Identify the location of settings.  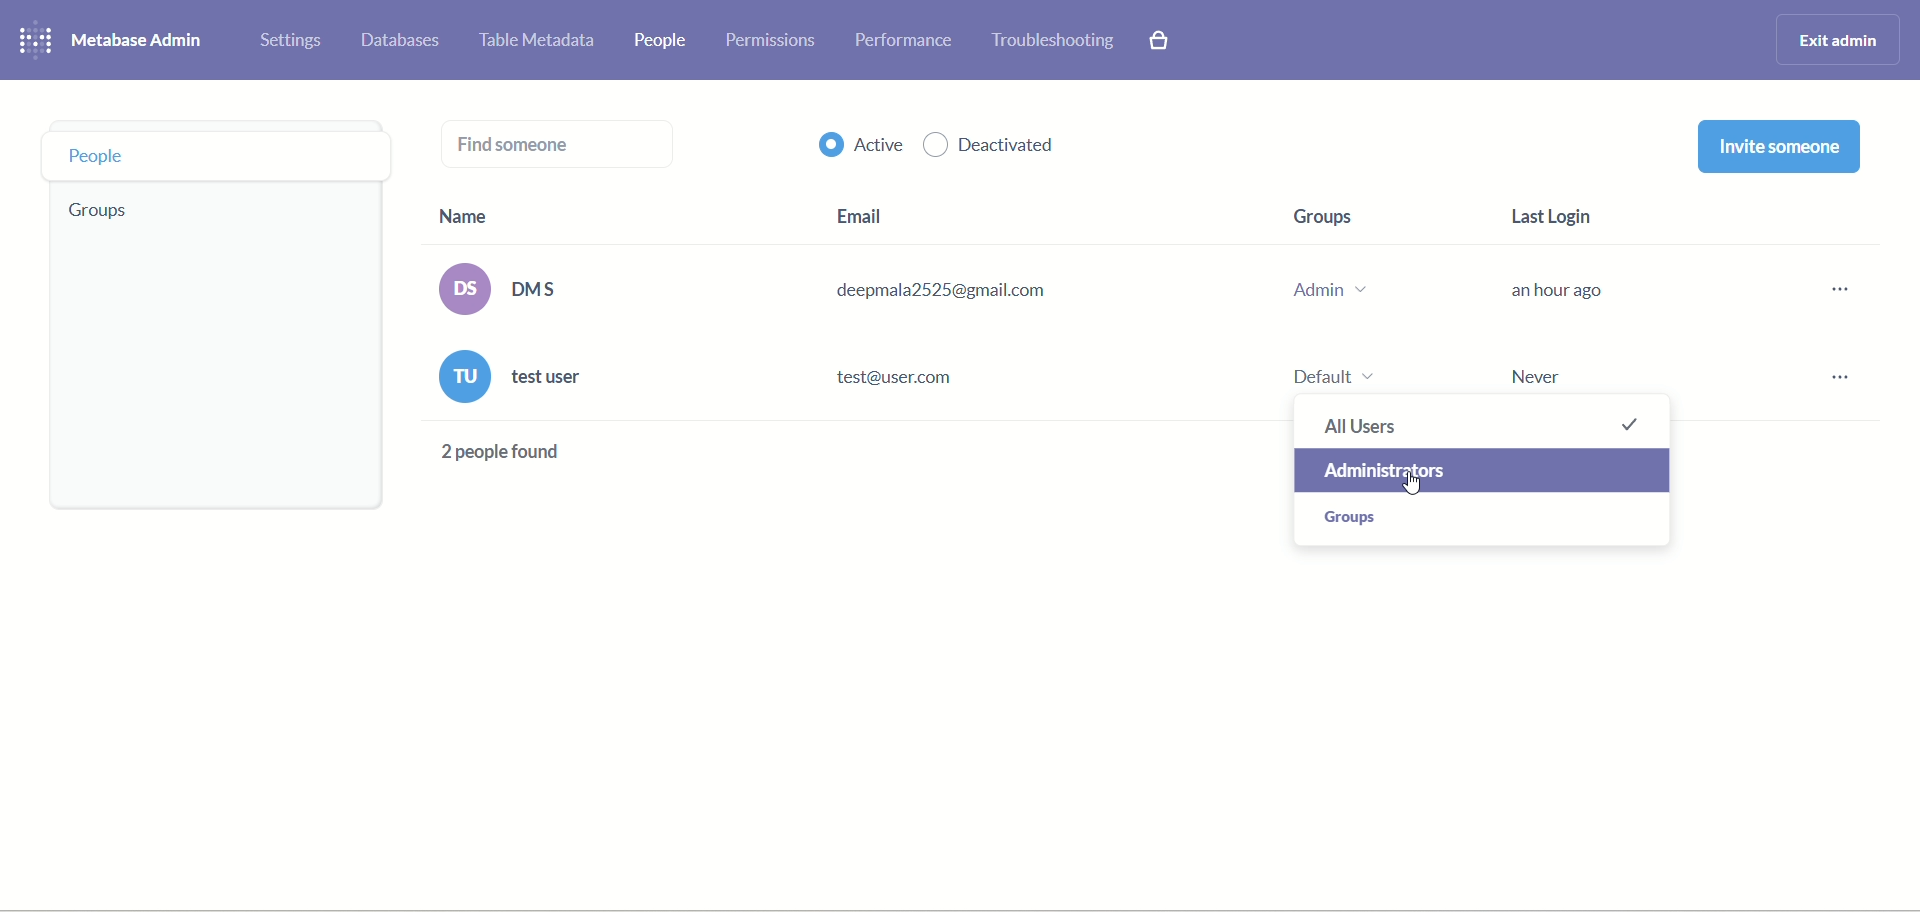
(291, 42).